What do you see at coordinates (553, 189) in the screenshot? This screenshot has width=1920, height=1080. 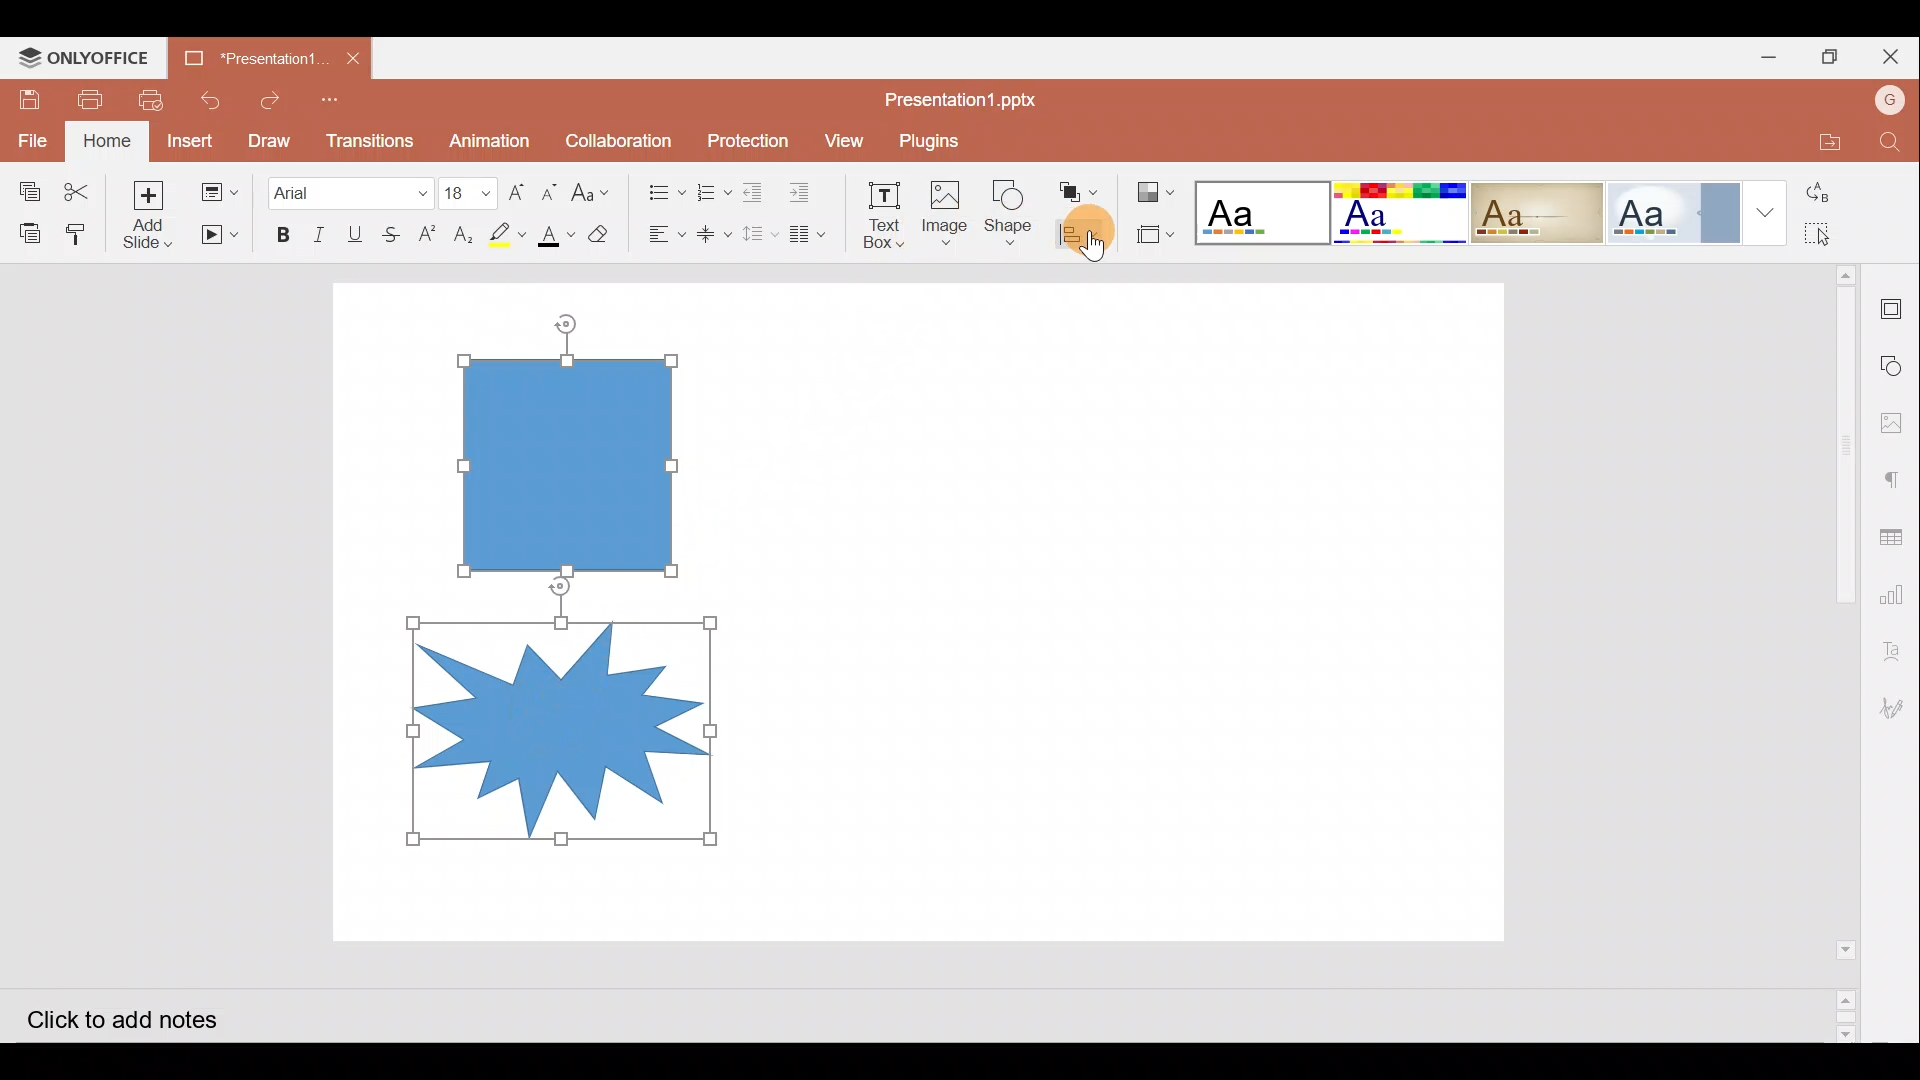 I see `Decrease font size` at bounding box center [553, 189].